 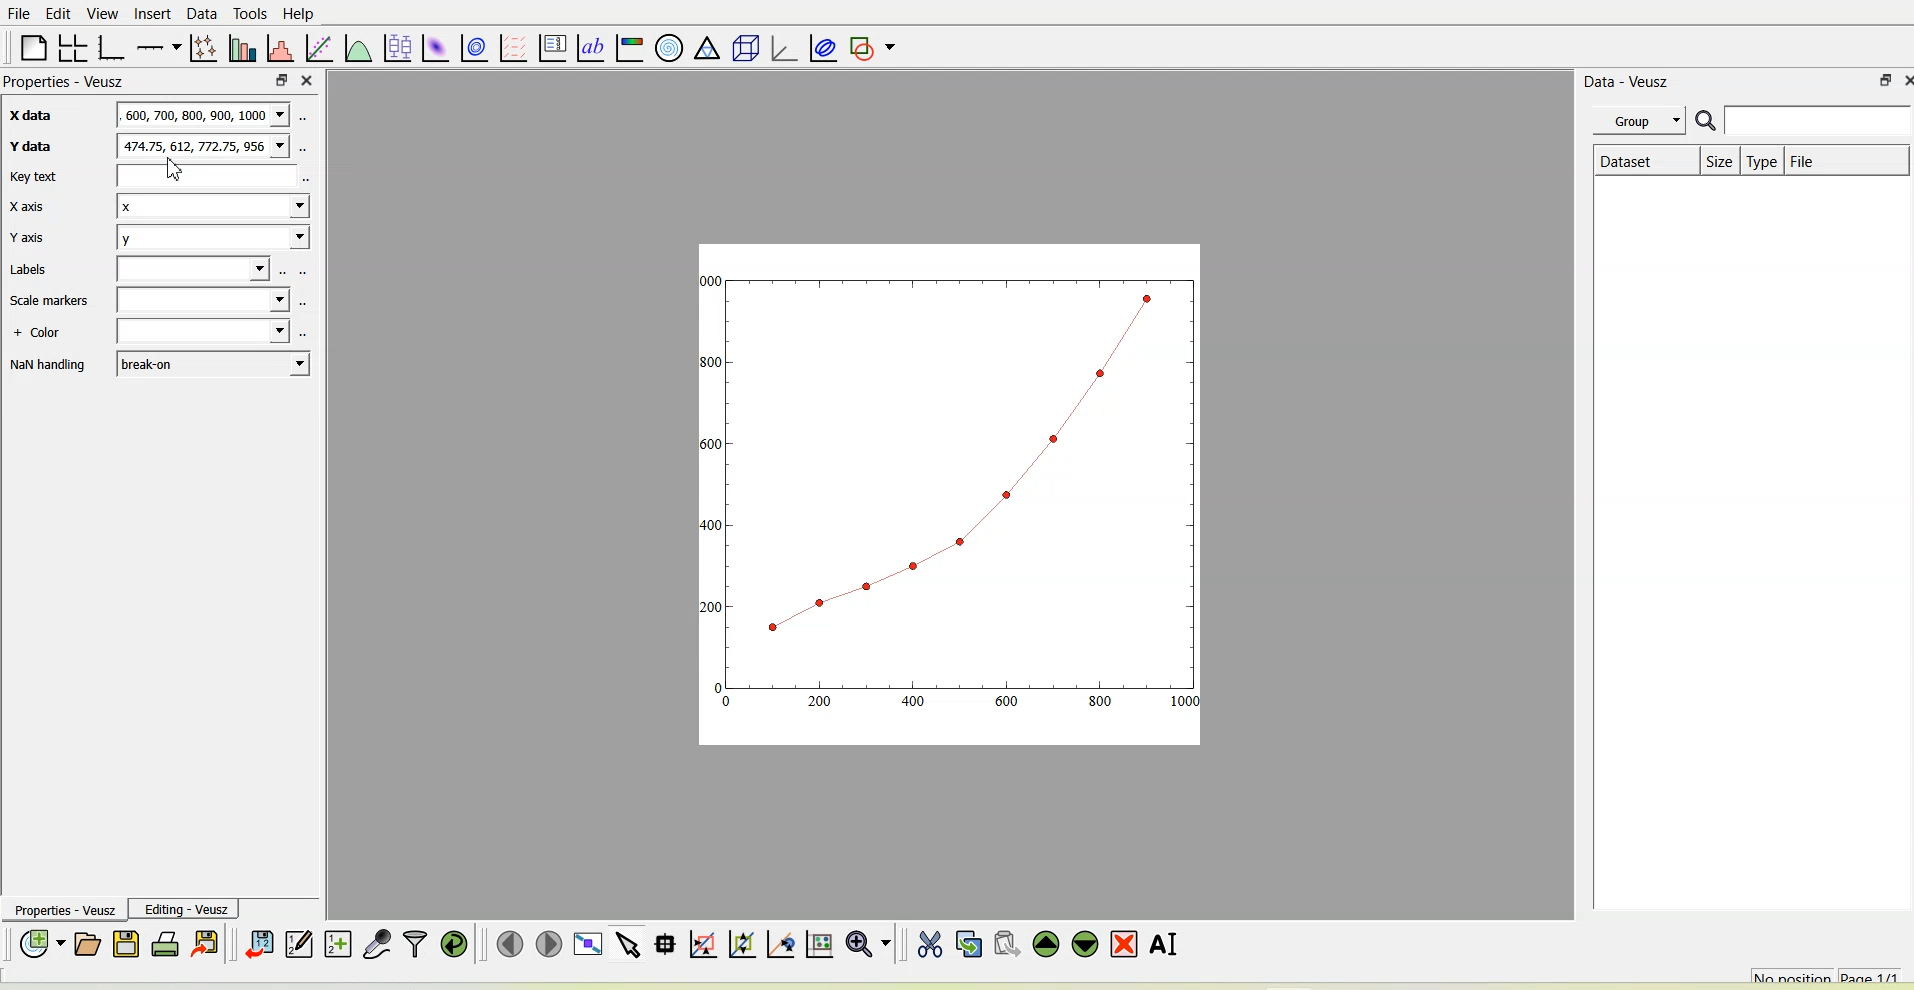 What do you see at coordinates (671, 47) in the screenshot?
I see `Polar graph` at bounding box center [671, 47].